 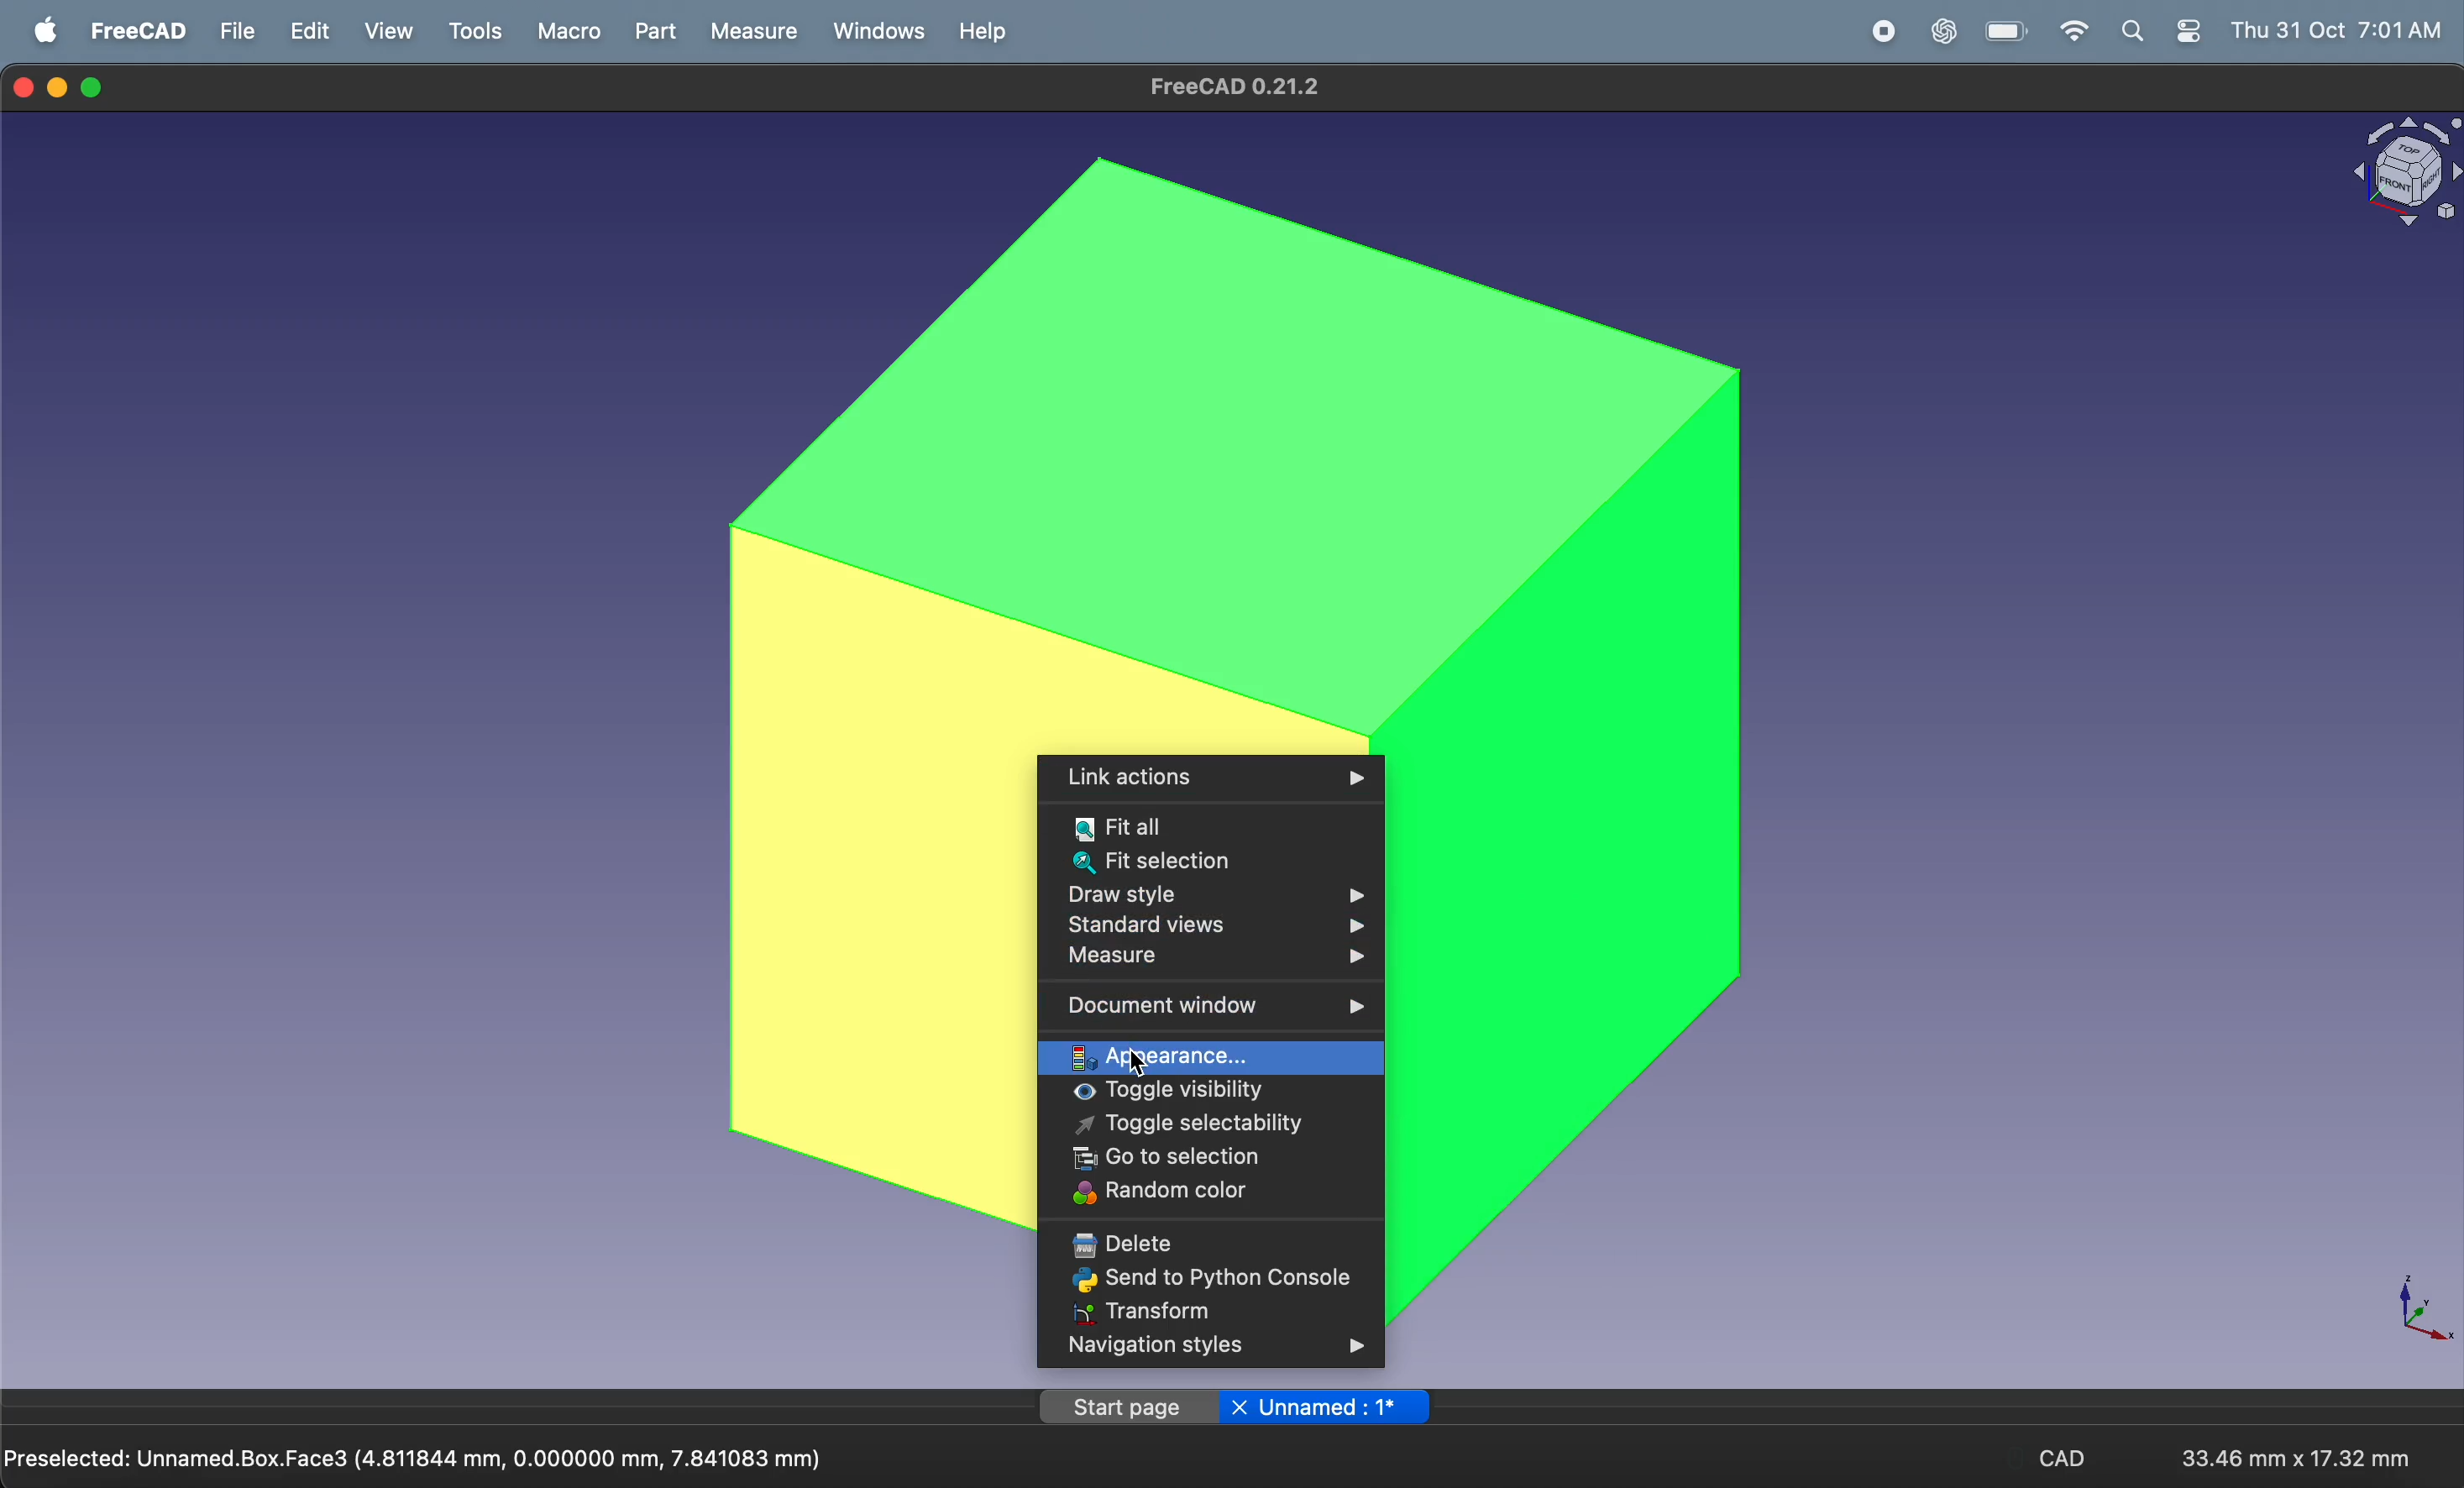 I want to click on document window, so click(x=1213, y=1002).